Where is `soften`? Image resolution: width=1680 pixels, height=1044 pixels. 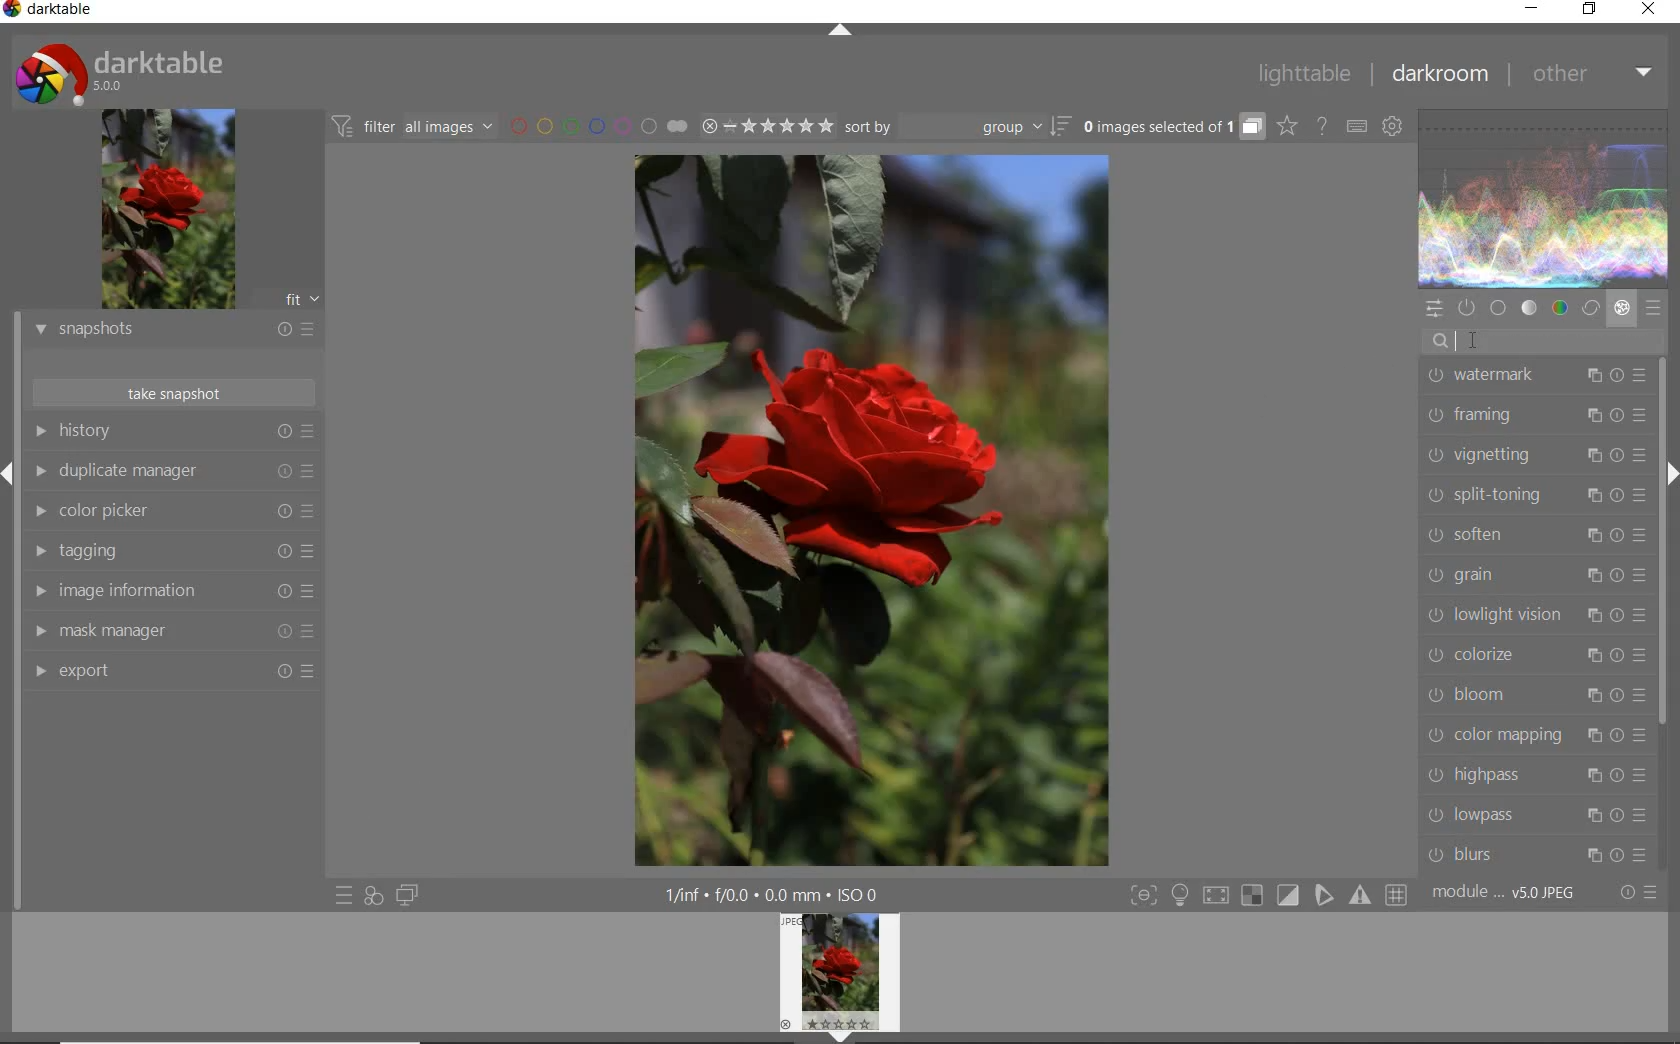
soften is located at coordinates (1532, 533).